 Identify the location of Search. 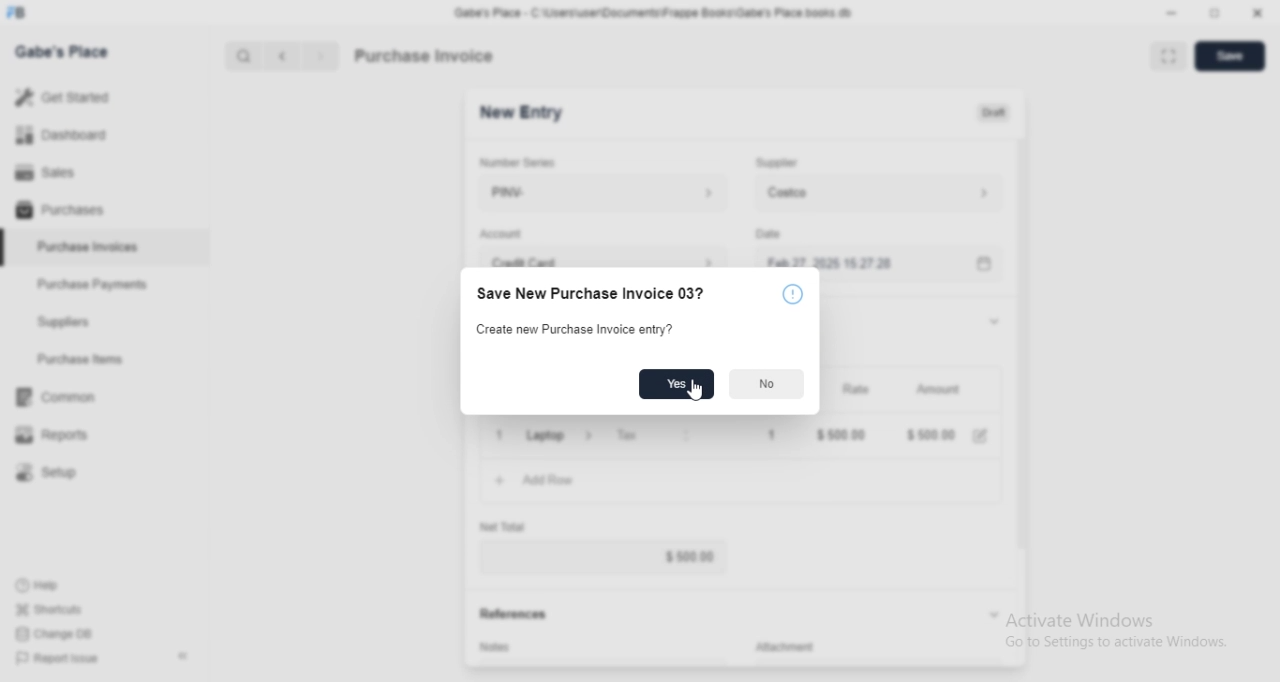
(243, 56).